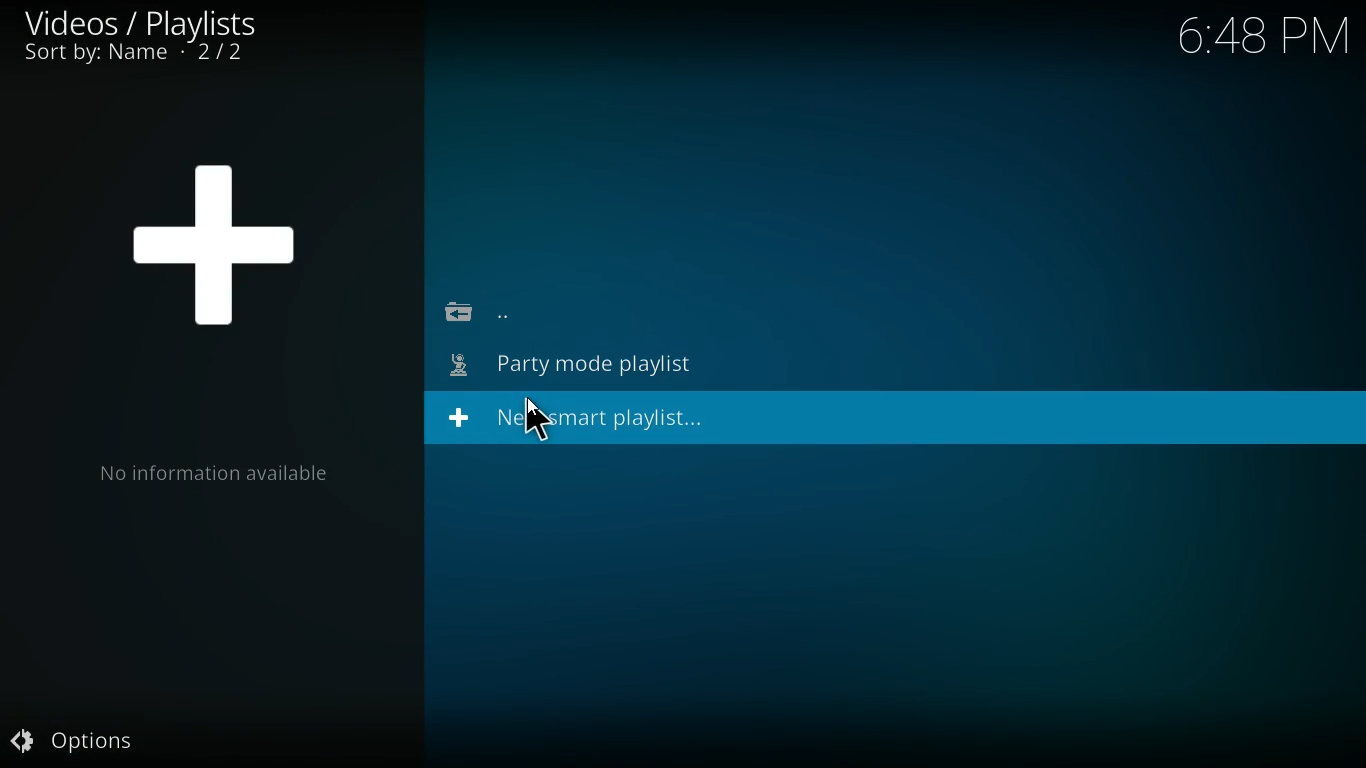  What do you see at coordinates (586, 420) in the screenshot?
I see `new smart playlist` at bounding box center [586, 420].